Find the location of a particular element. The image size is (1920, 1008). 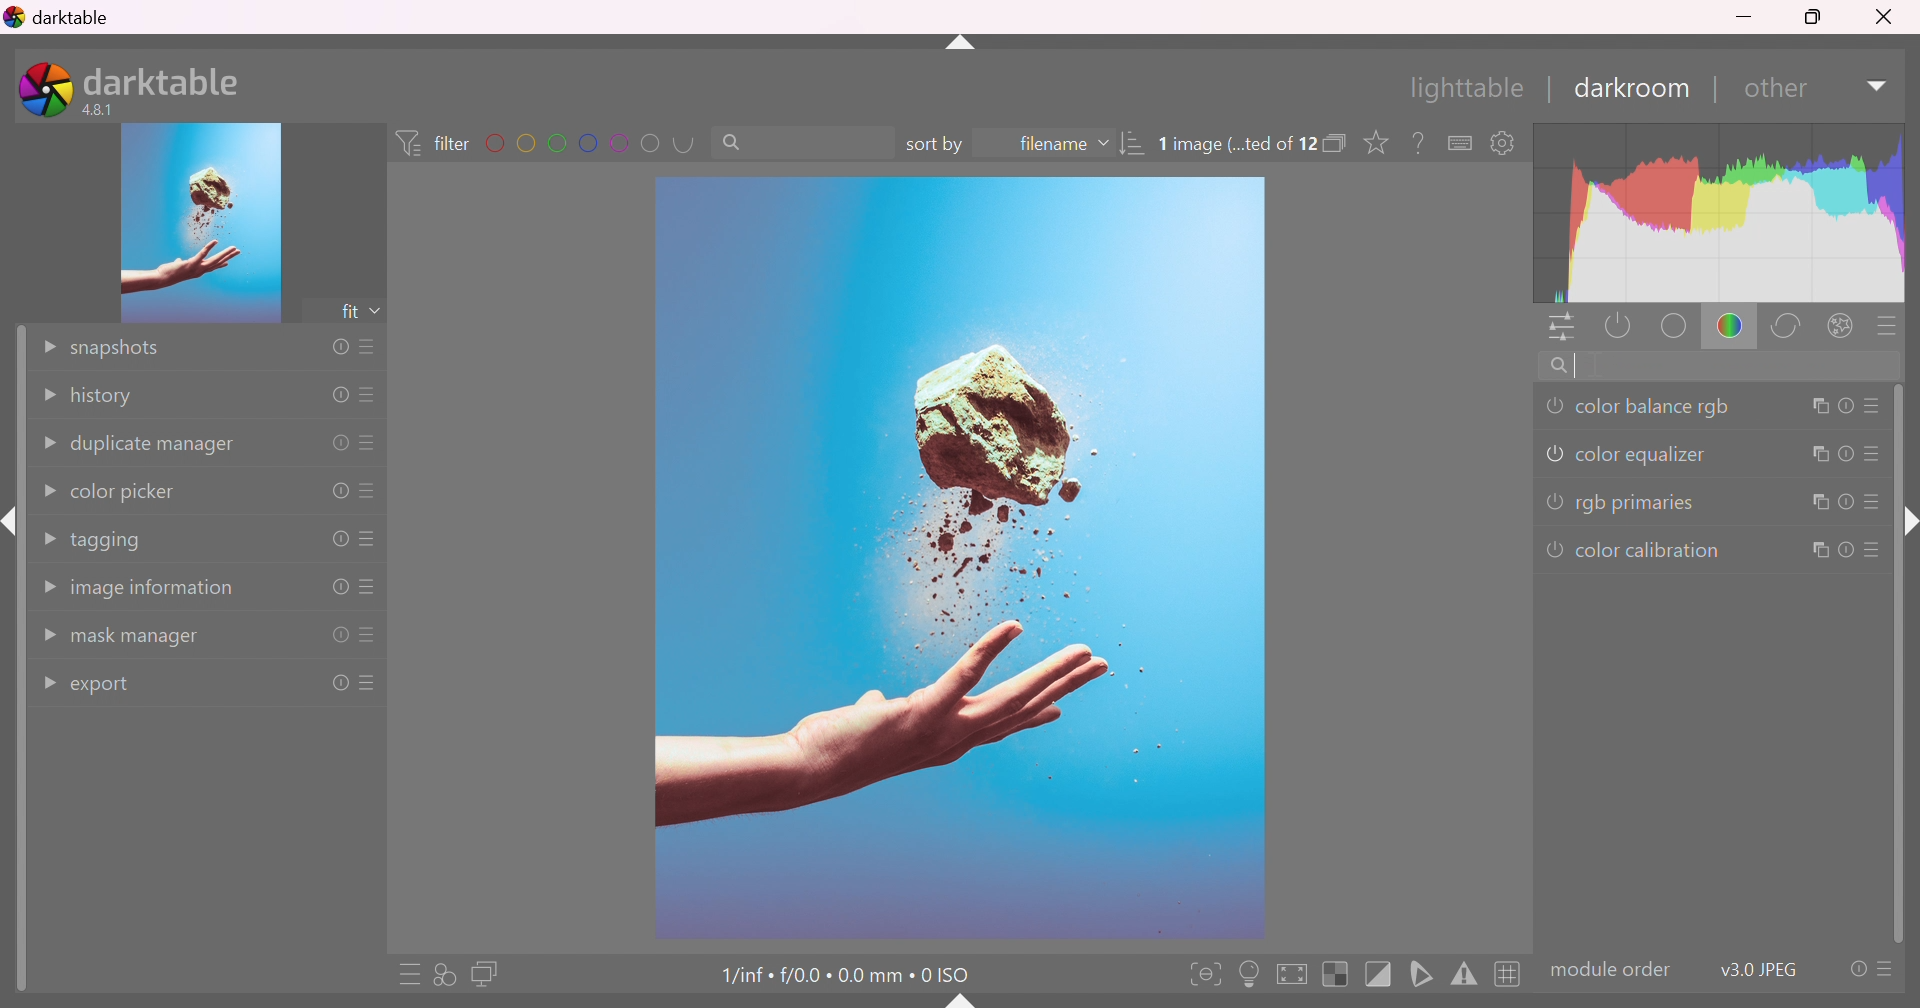

toggle clipping indication is located at coordinates (1379, 975).